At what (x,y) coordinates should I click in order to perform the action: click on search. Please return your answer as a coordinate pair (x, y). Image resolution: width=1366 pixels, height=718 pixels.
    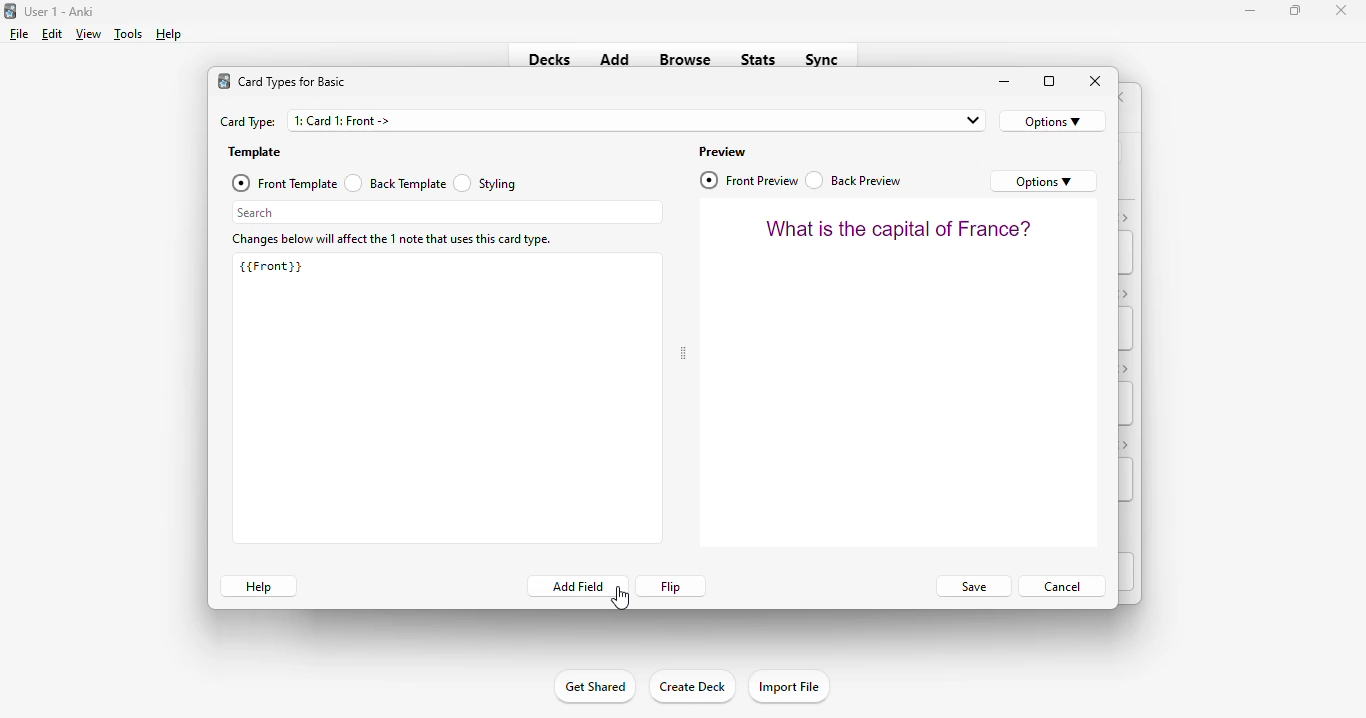
    Looking at the image, I should click on (447, 212).